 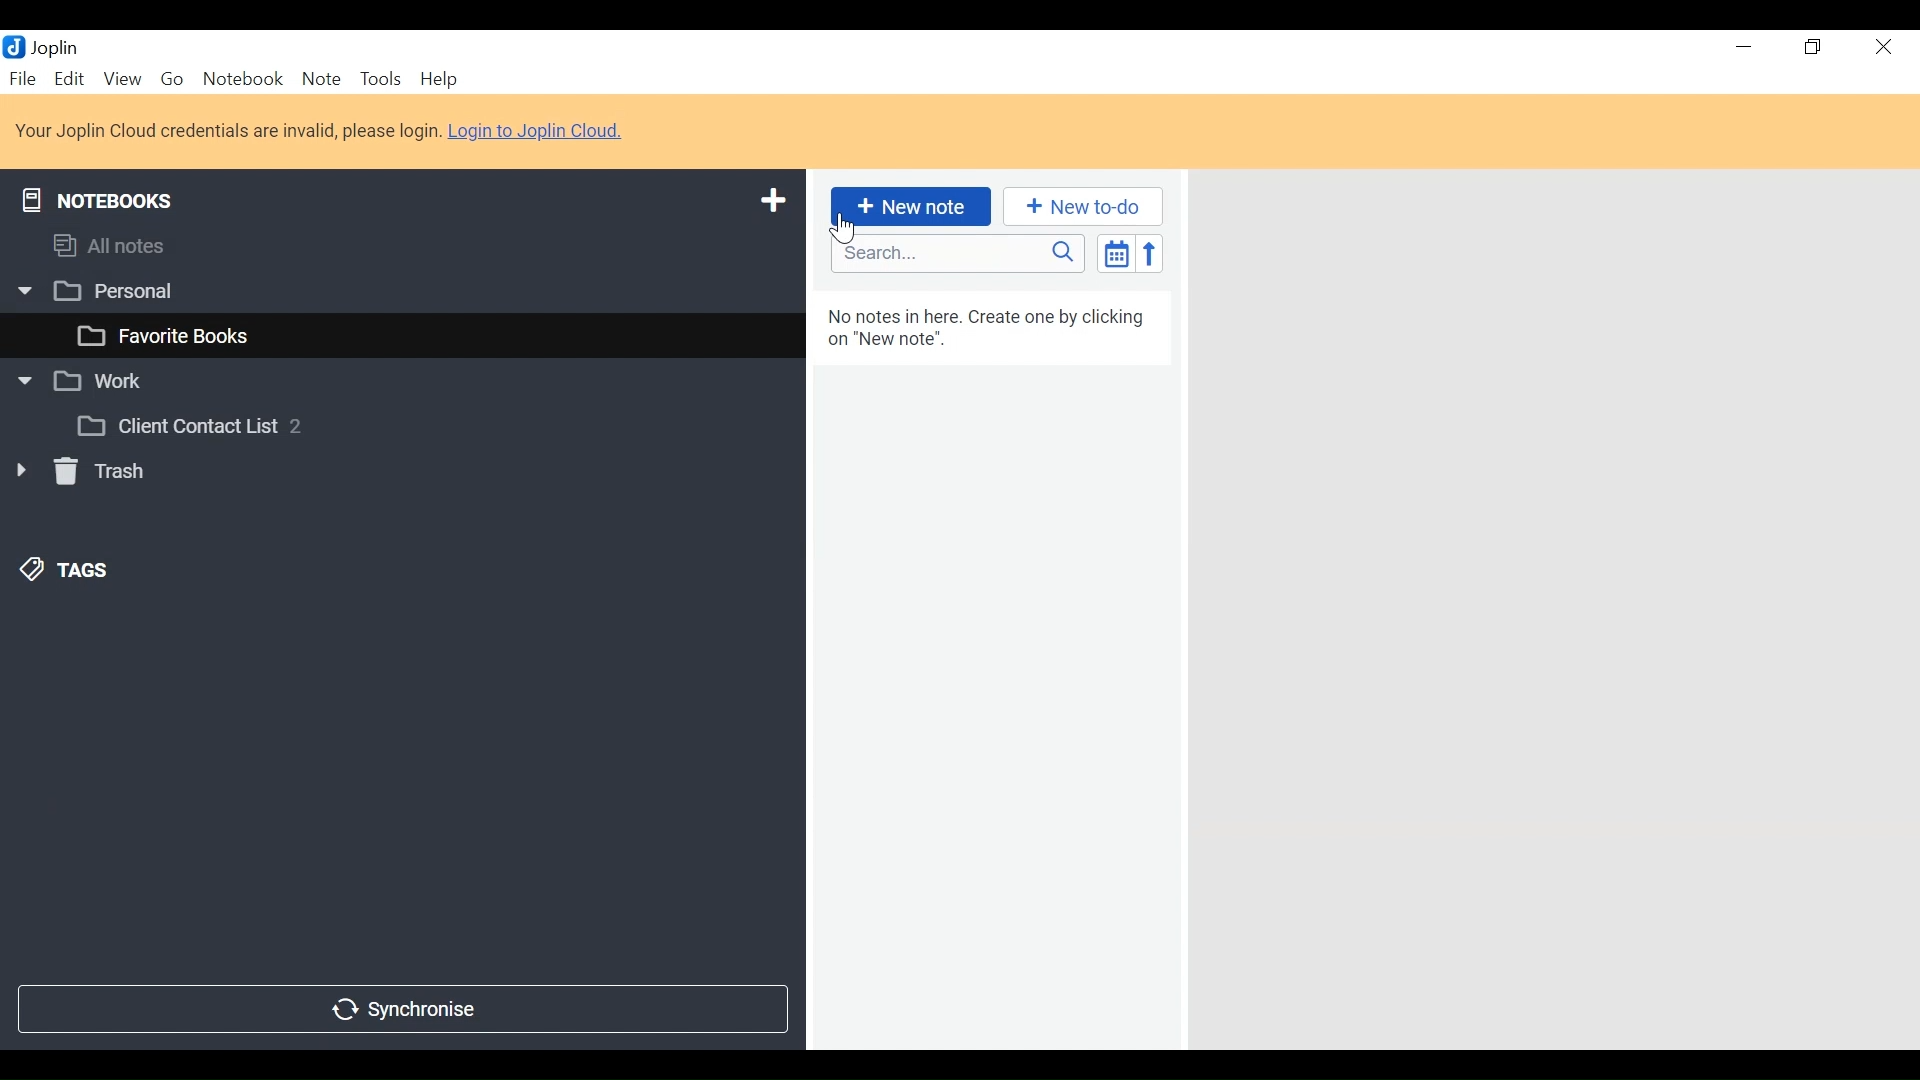 I want to click on , so click(x=71, y=79).